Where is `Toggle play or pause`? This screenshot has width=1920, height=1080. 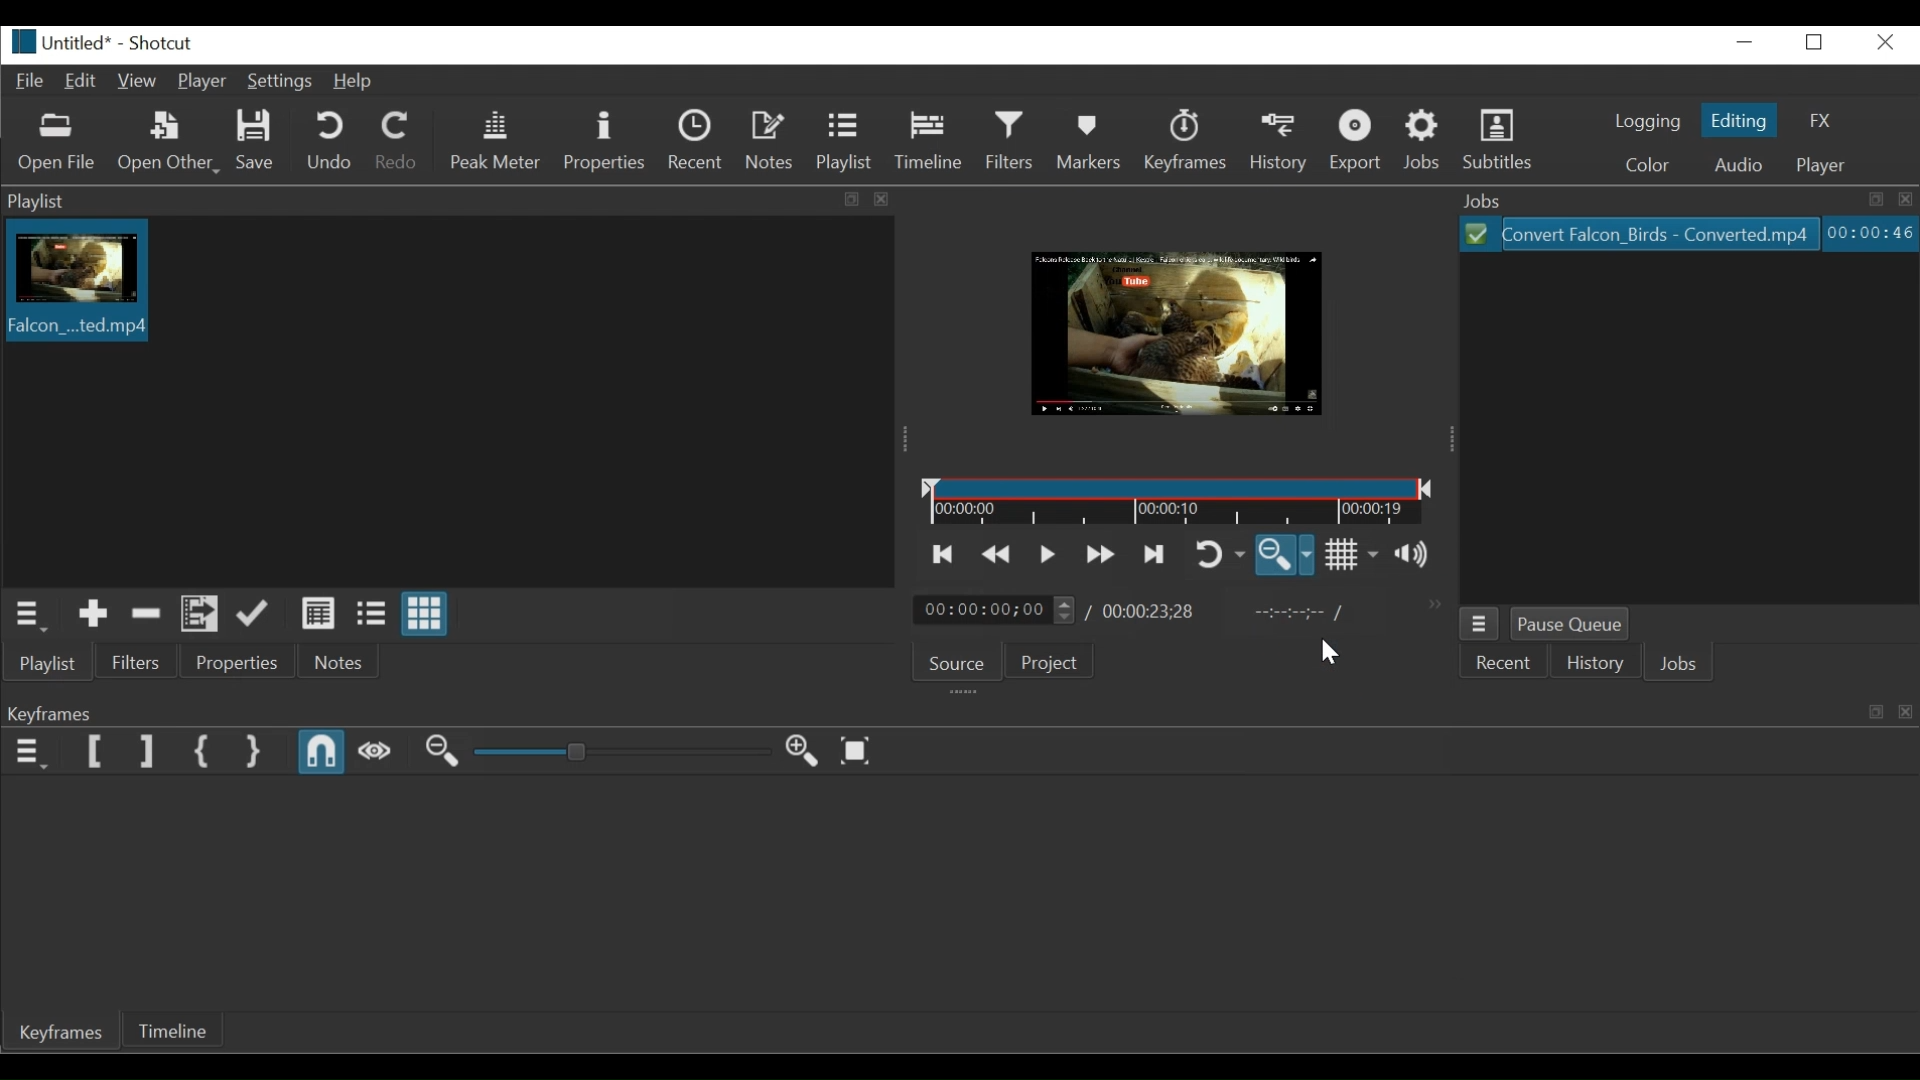
Toggle play or pause is located at coordinates (1048, 554).